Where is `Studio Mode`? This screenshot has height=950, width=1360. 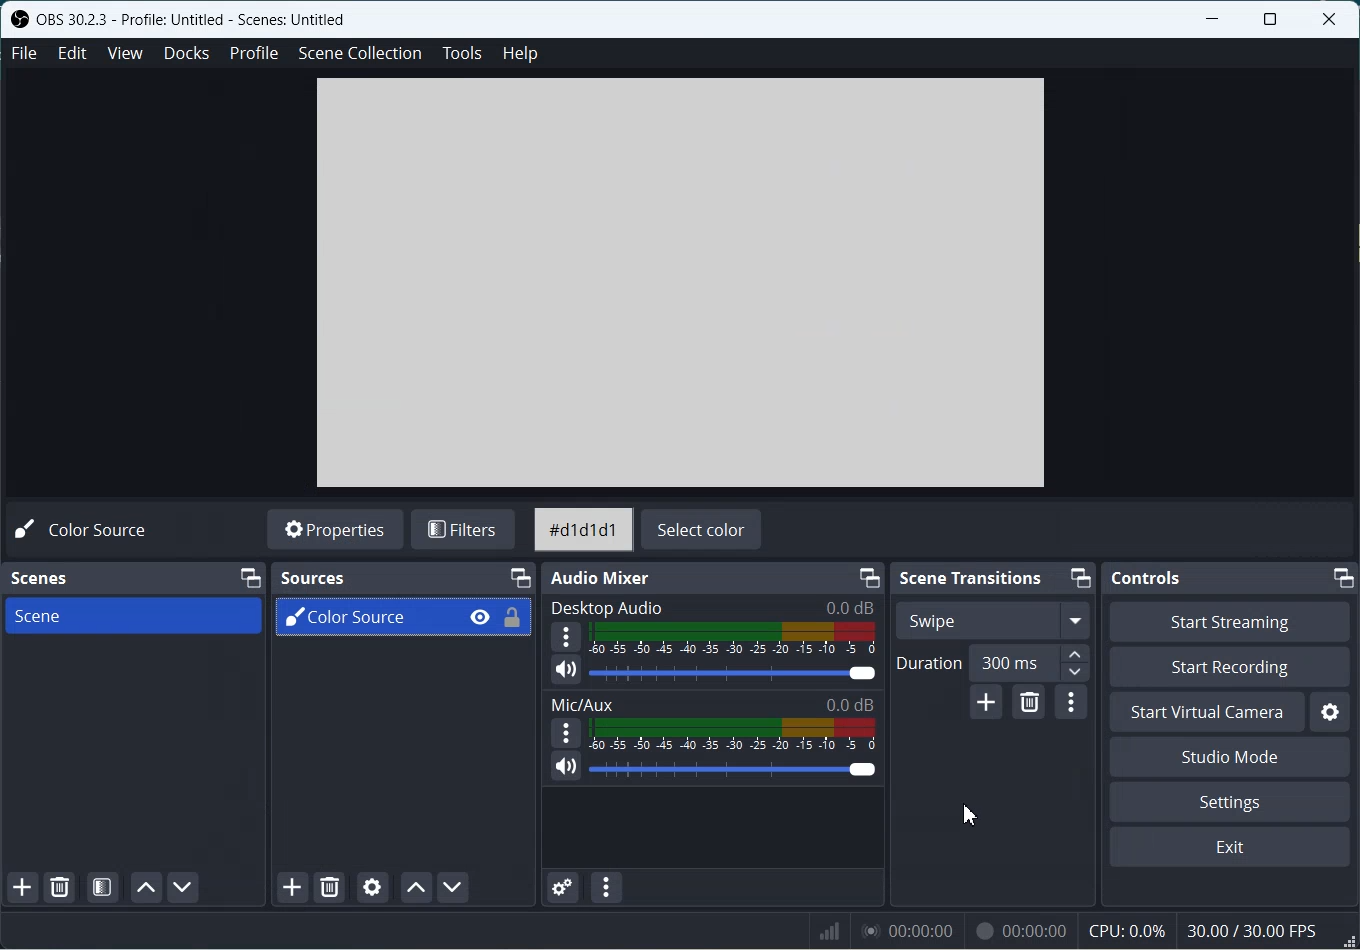 Studio Mode is located at coordinates (1229, 757).